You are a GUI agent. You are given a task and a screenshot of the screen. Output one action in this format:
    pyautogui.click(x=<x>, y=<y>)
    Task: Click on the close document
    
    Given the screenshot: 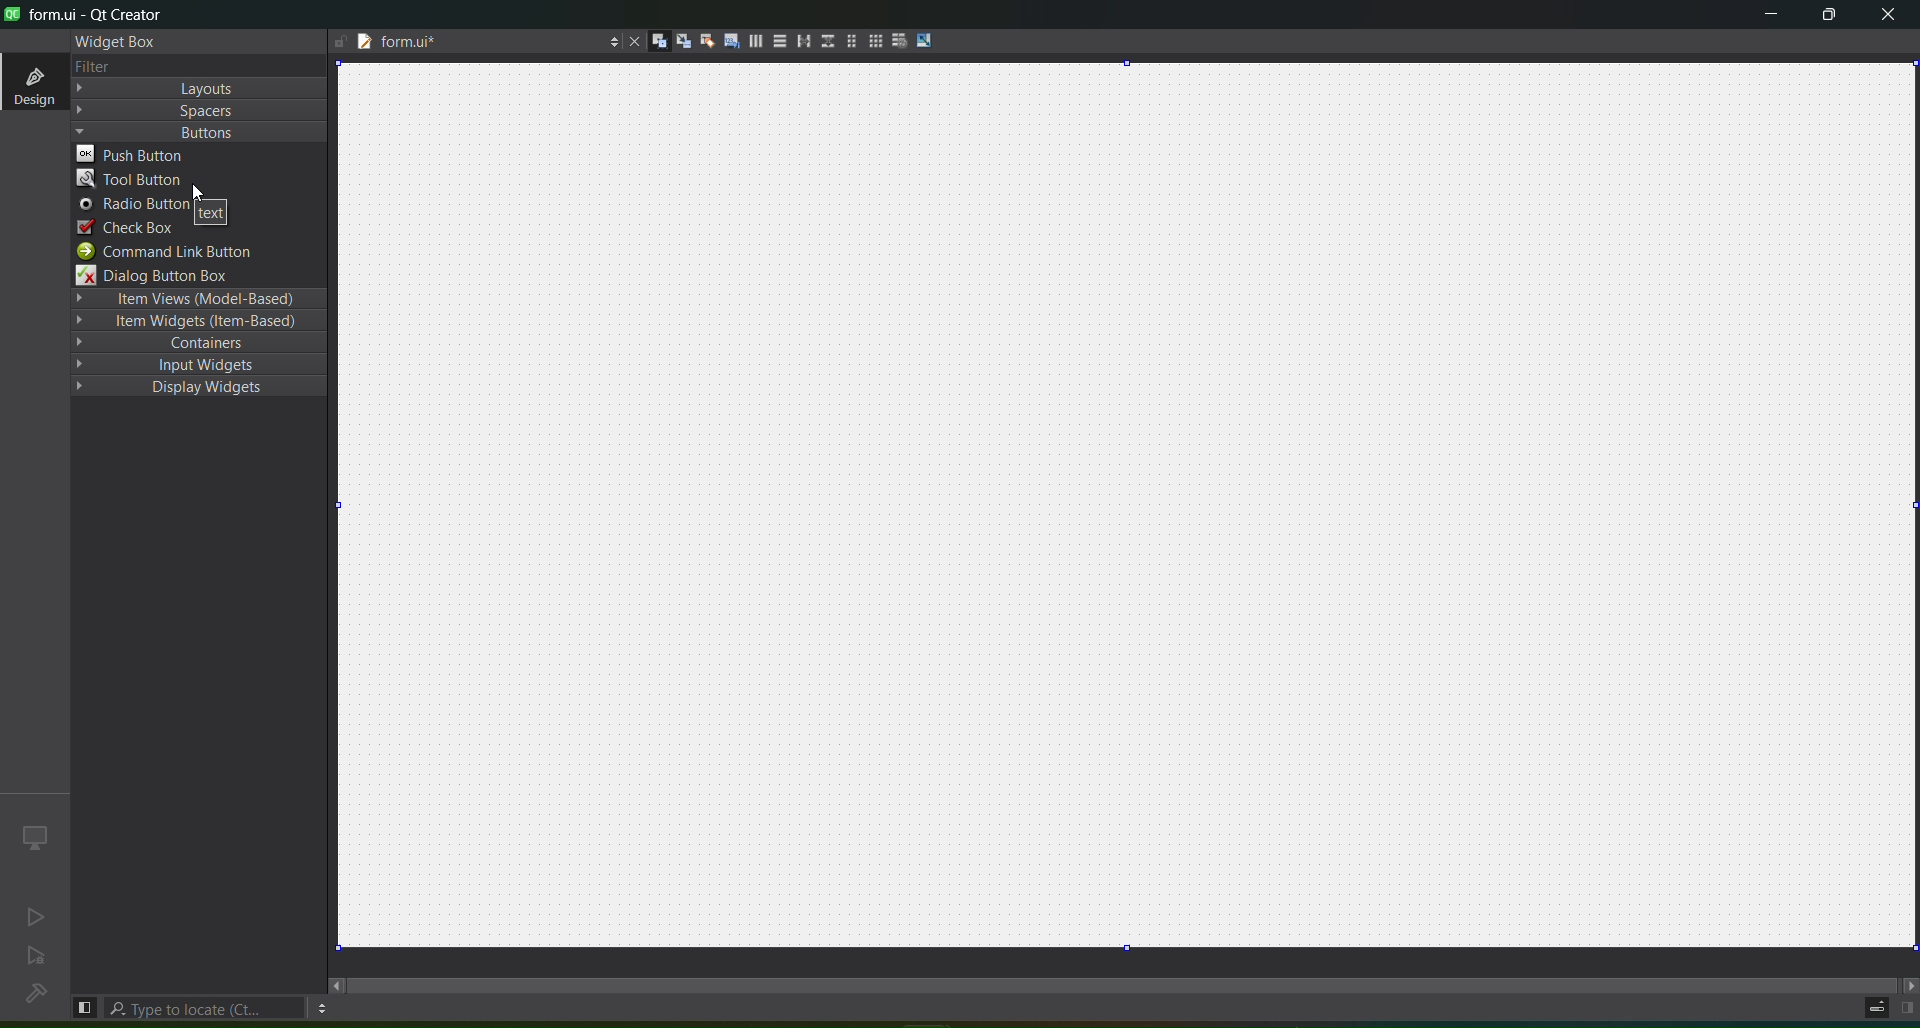 What is the action you would take?
    pyautogui.click(x=633, y=42)
    